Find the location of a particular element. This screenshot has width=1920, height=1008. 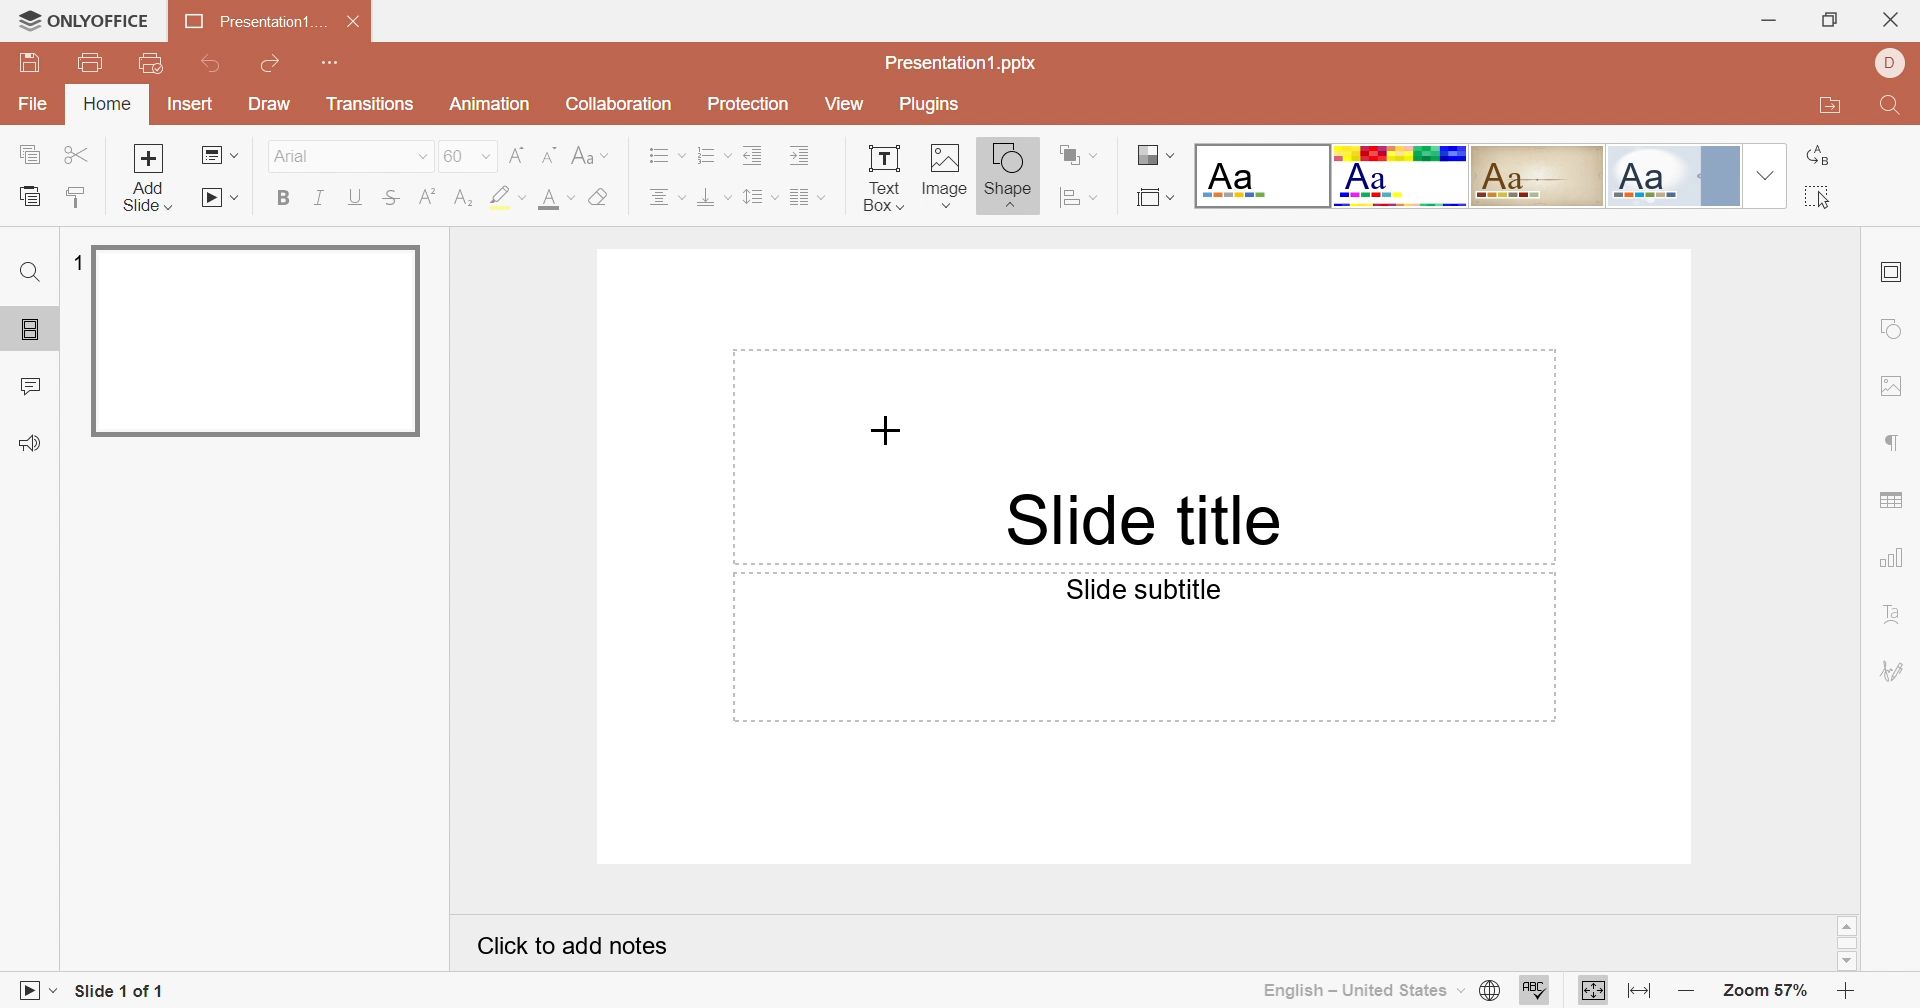

Collaboration is located at coordinates (613, 104).